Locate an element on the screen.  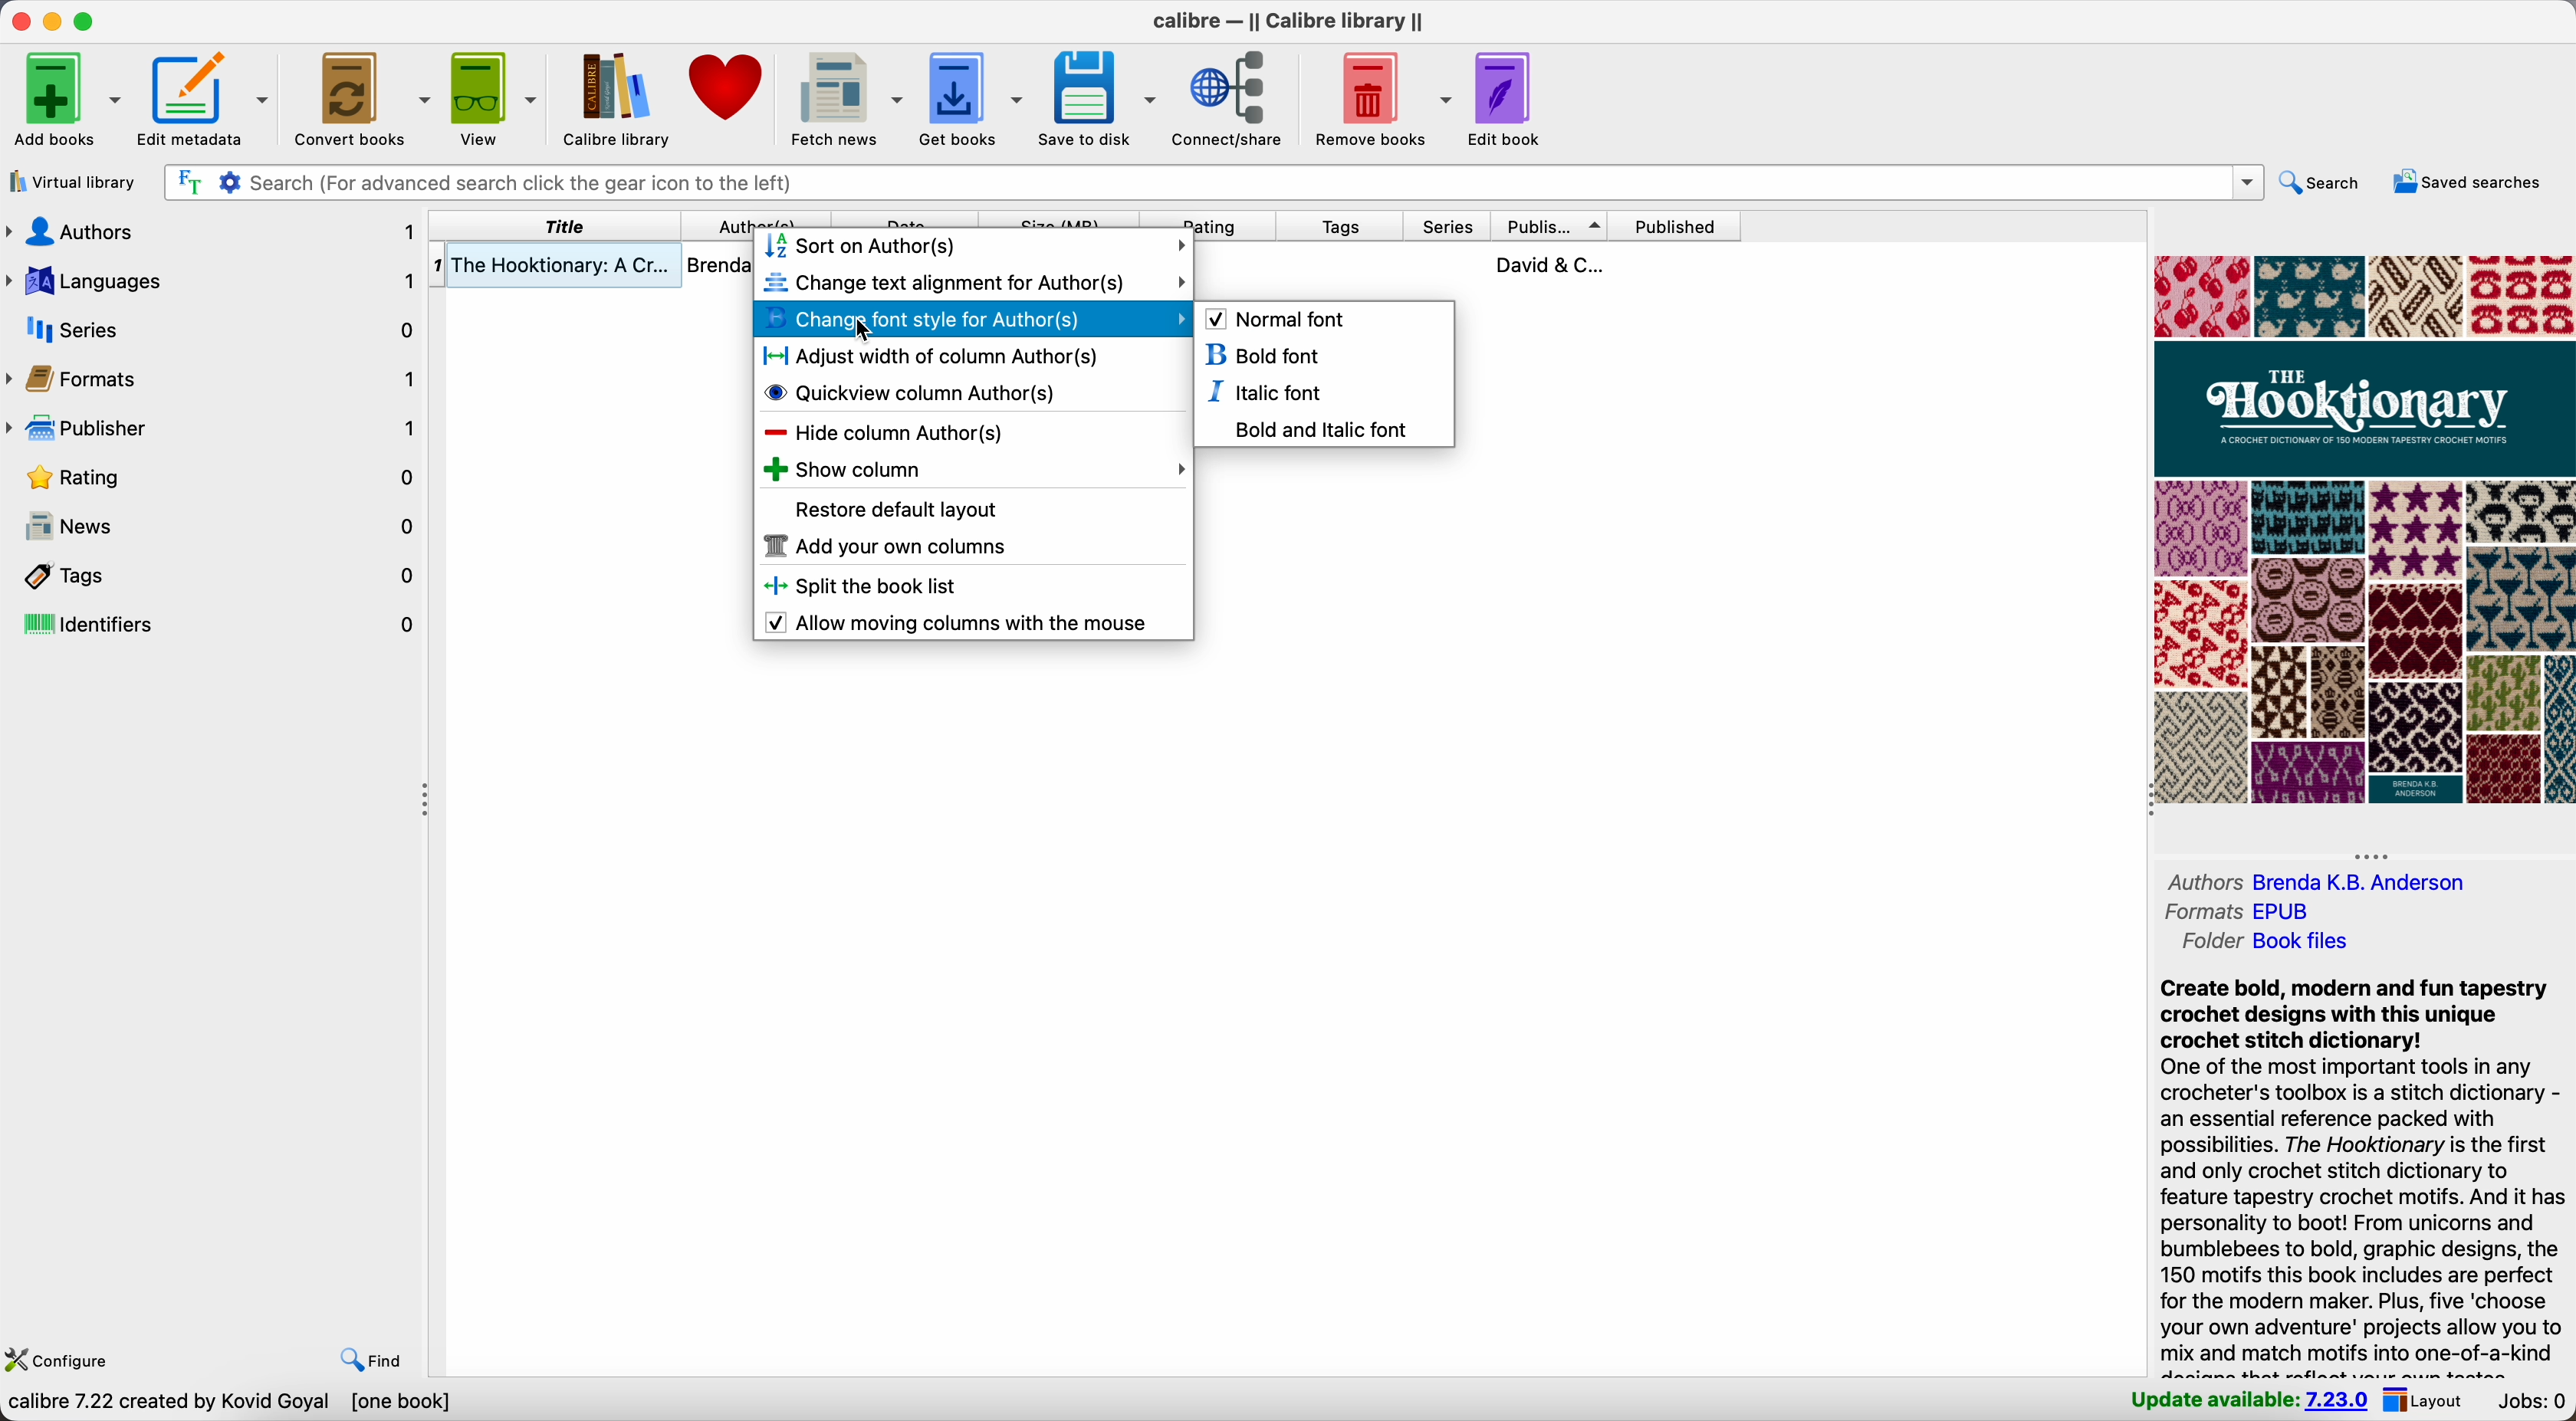
cursor is located at coordinates (854, 331).